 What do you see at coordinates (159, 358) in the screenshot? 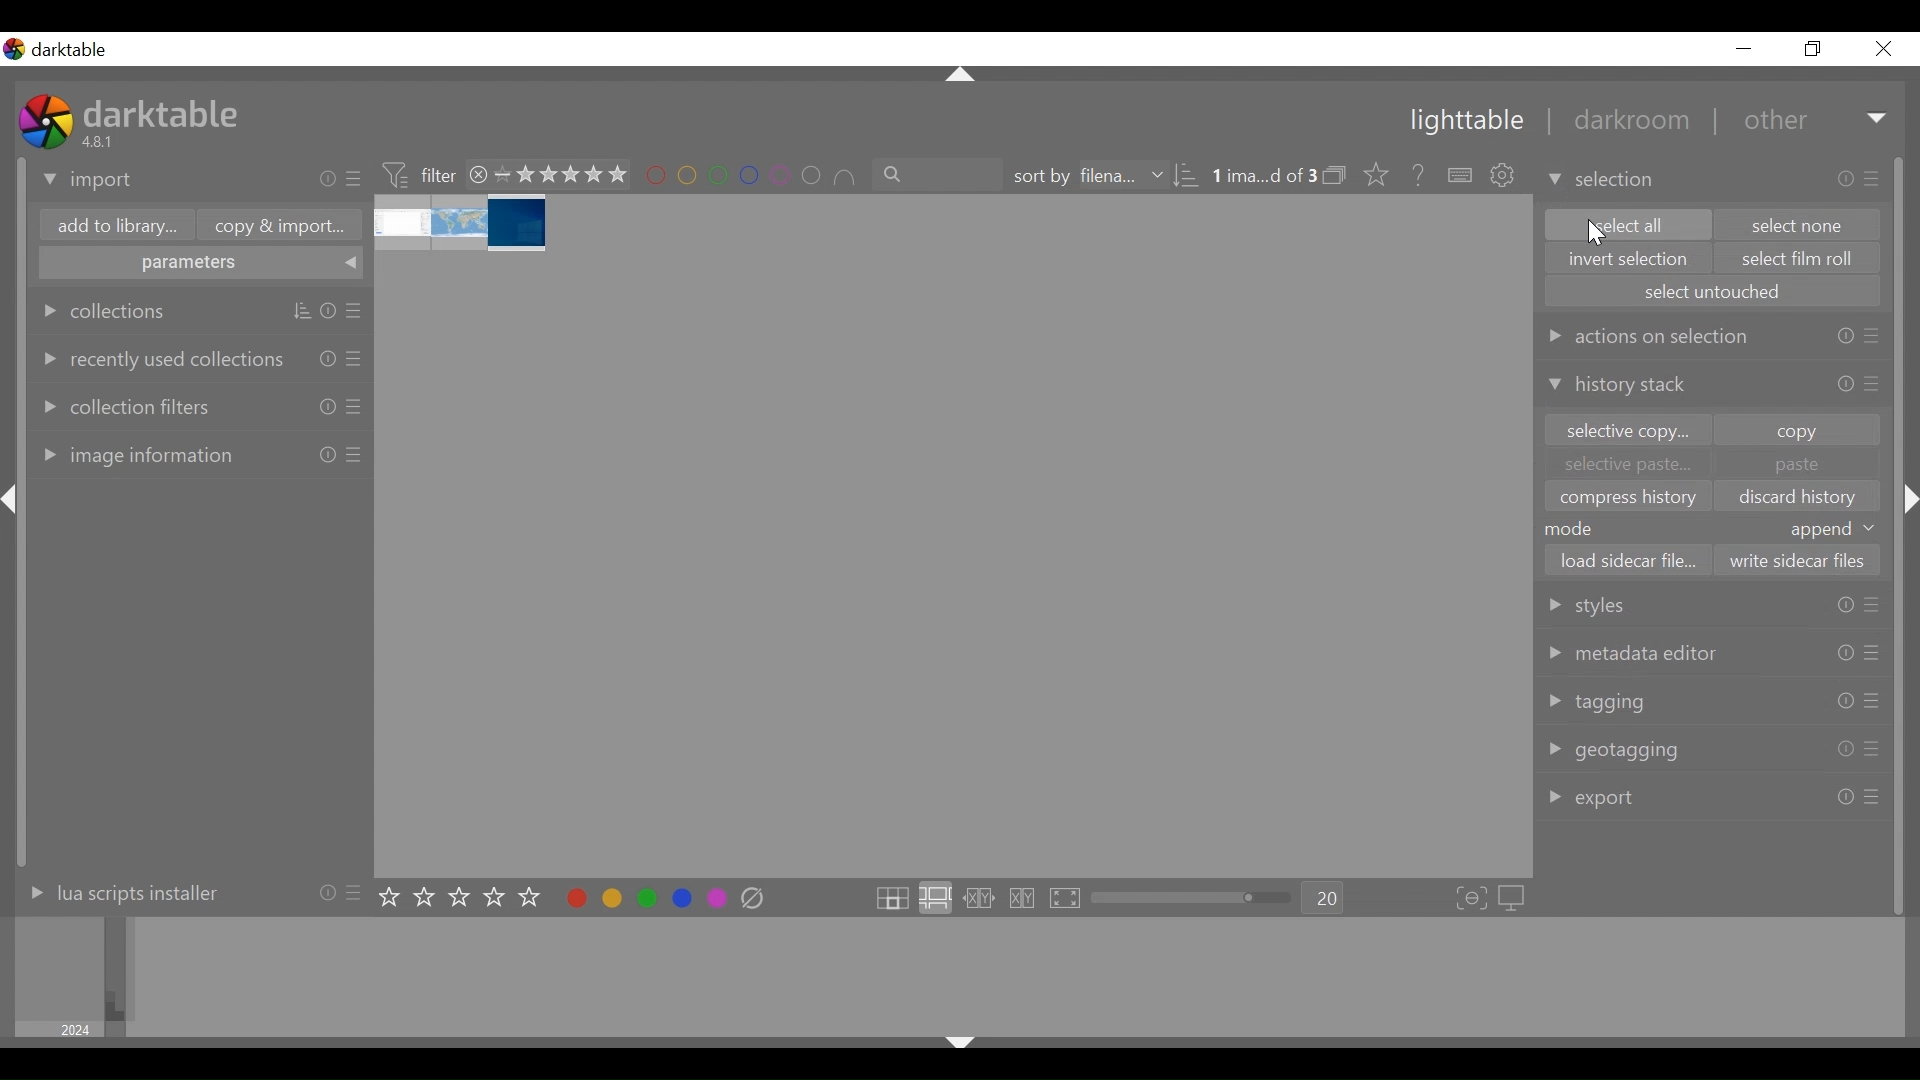
I see `recently used collections` at bounding box center [159, 358].